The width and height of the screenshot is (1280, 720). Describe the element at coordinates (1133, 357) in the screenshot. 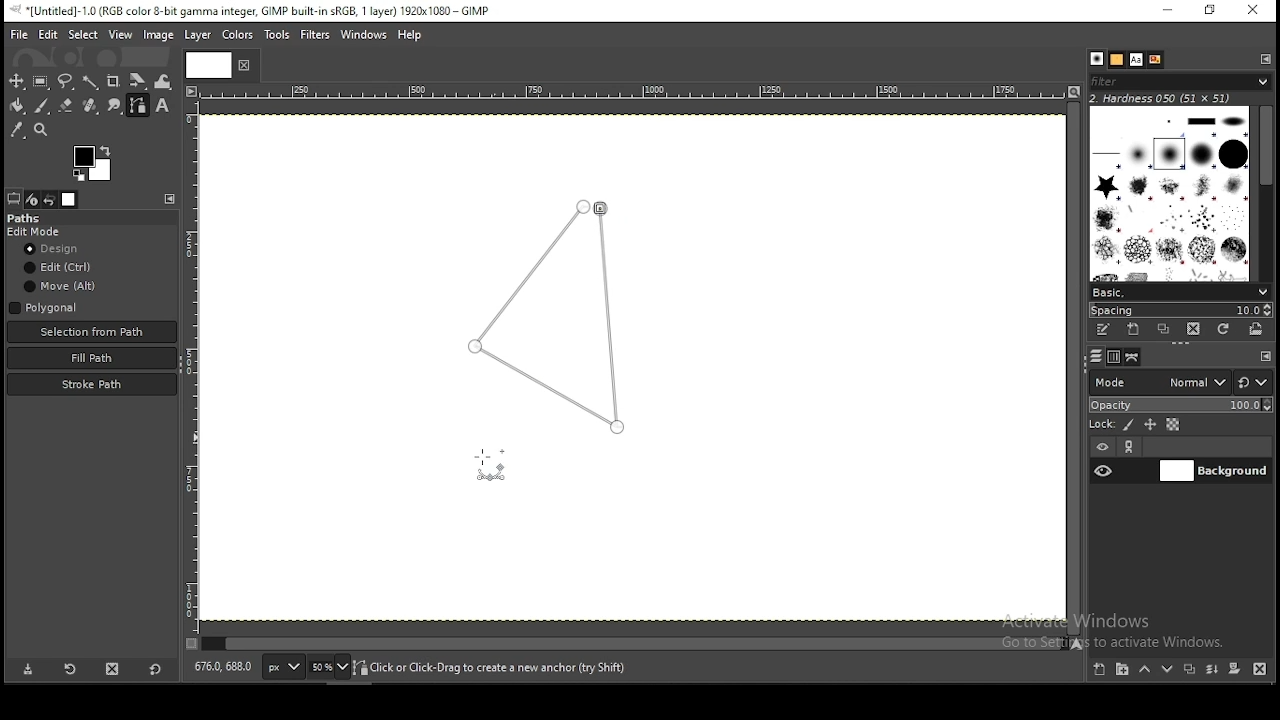

I see `paths` at that location.